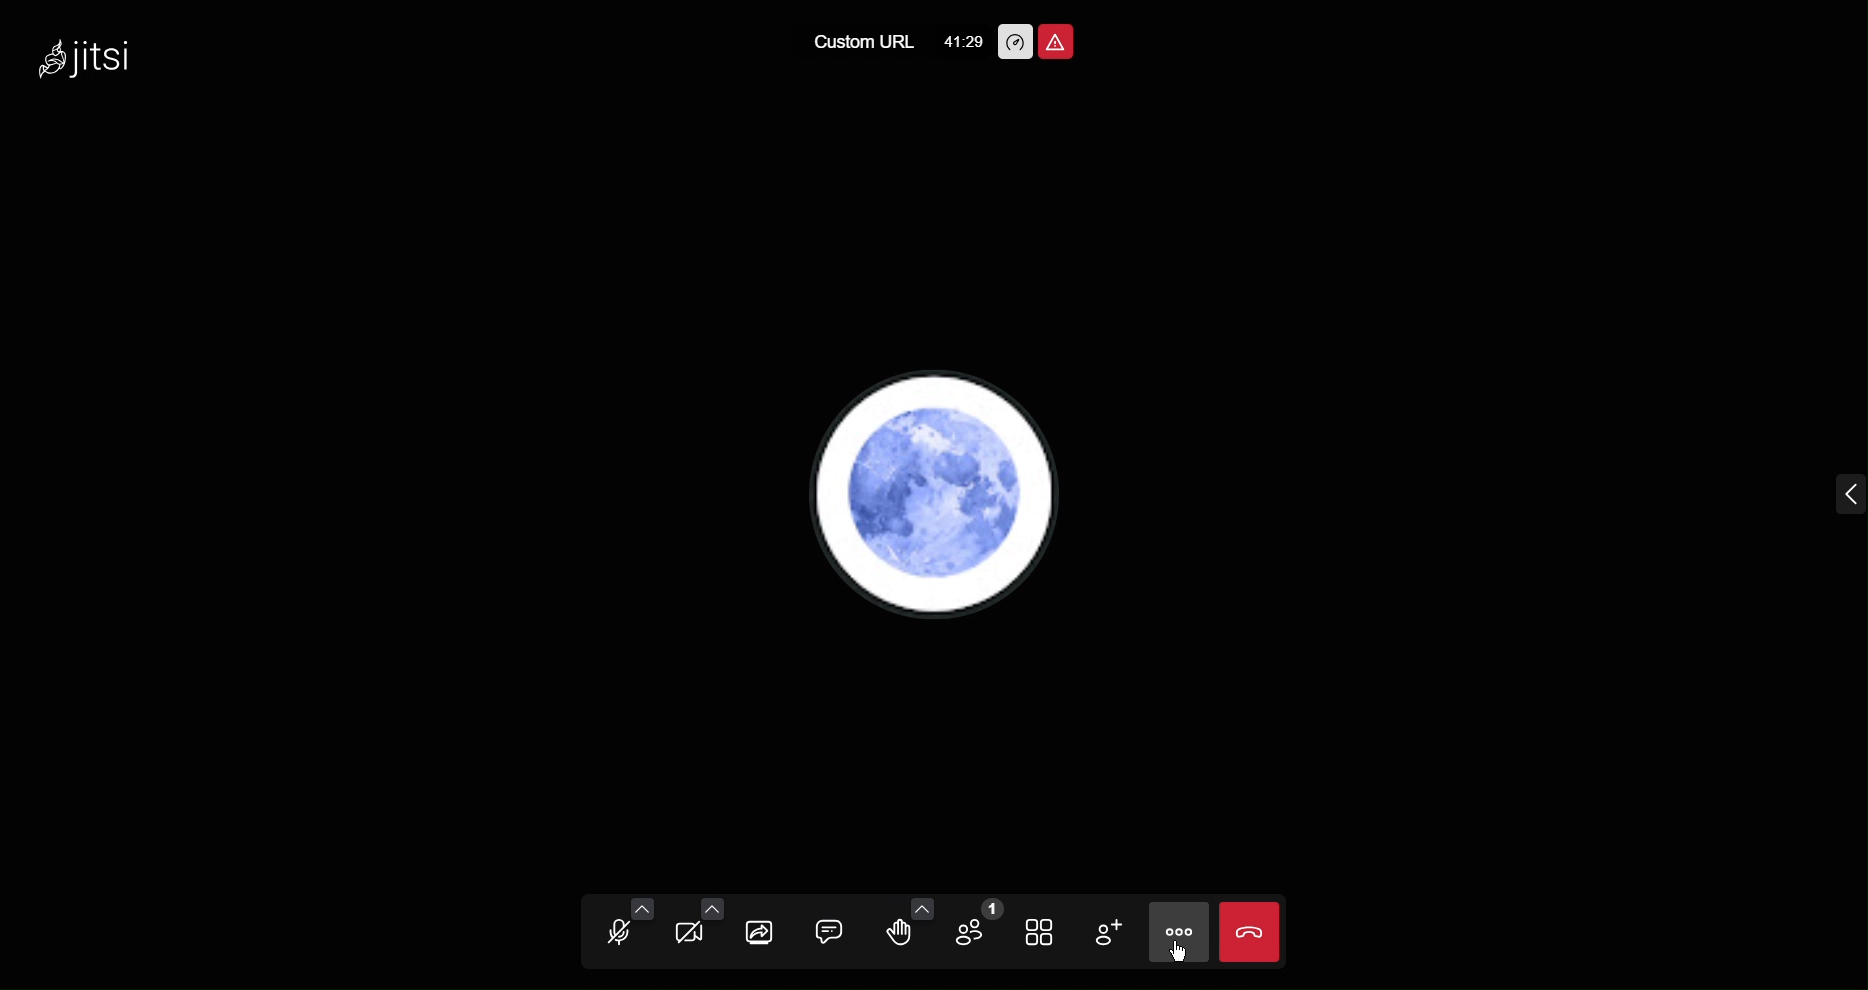  What do you see at coordinates (1012, 40) in the screenshot?
I see `Performance` at bounding box center [1012, 40].